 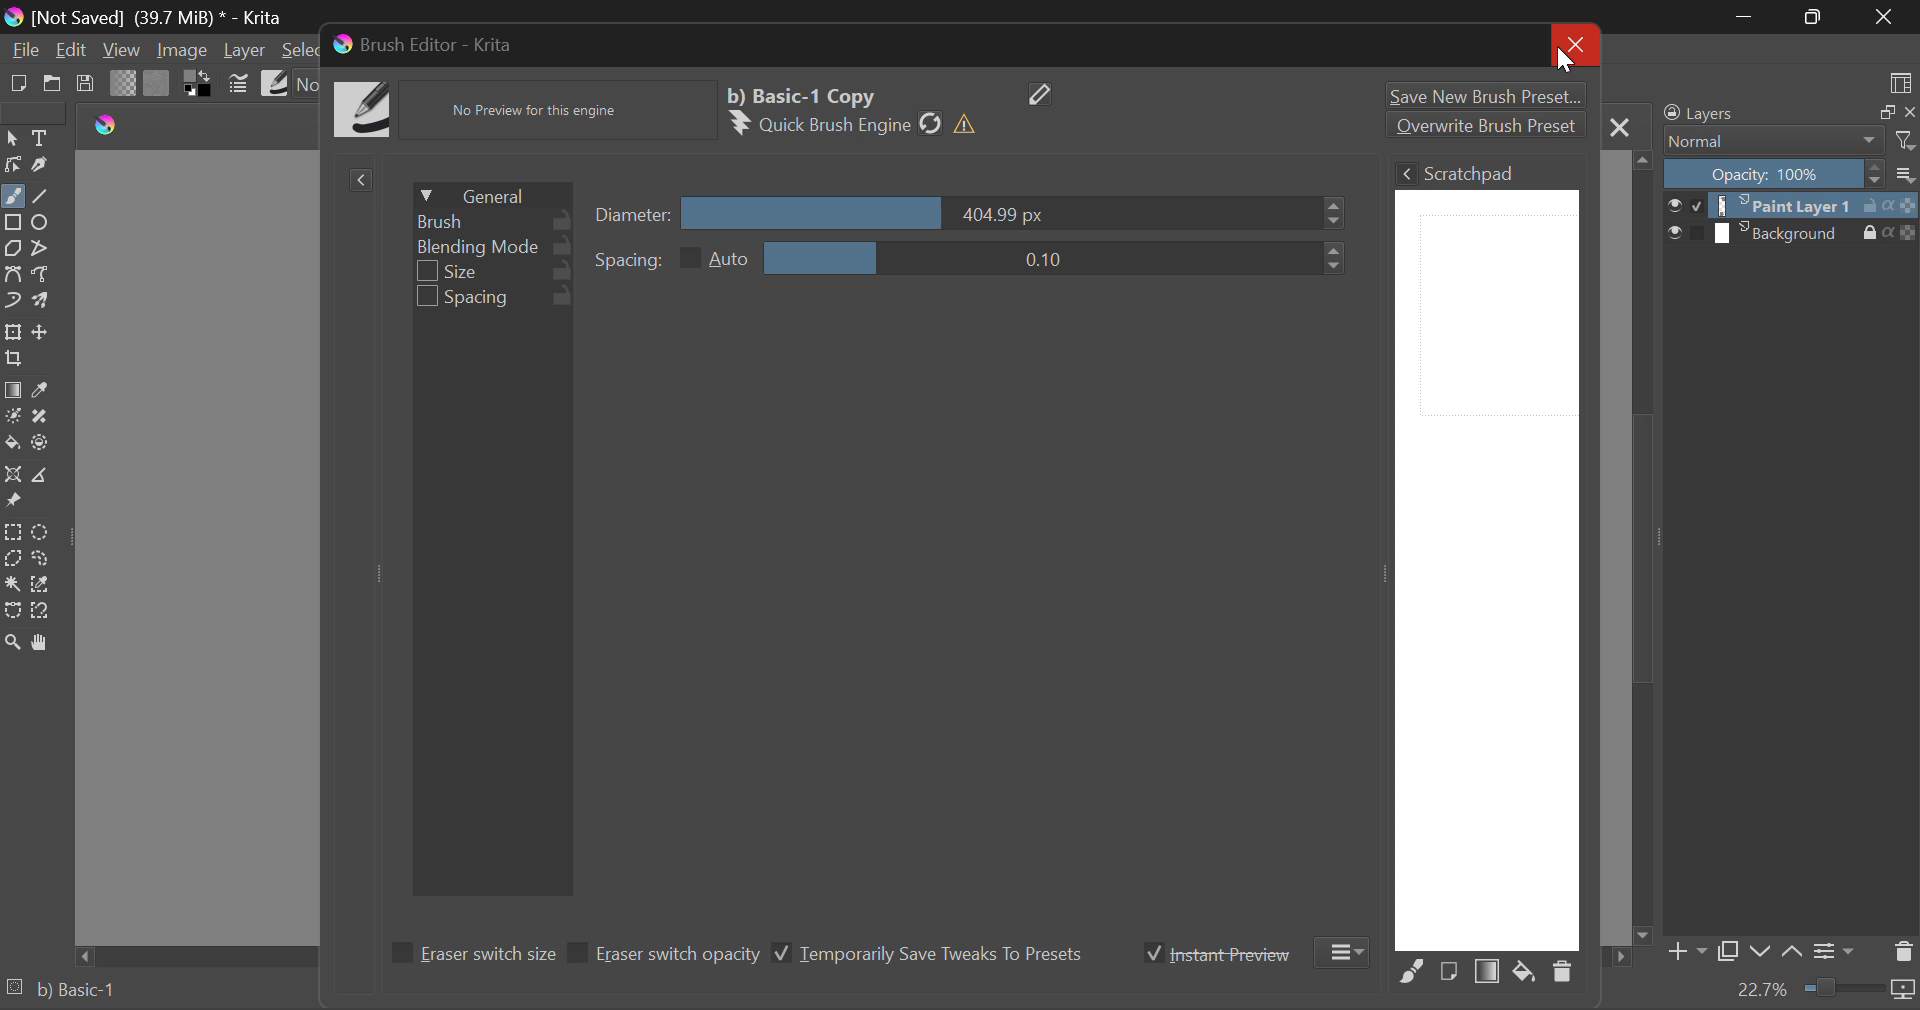 I want to click on Pattern, so click(x=158, y=83).